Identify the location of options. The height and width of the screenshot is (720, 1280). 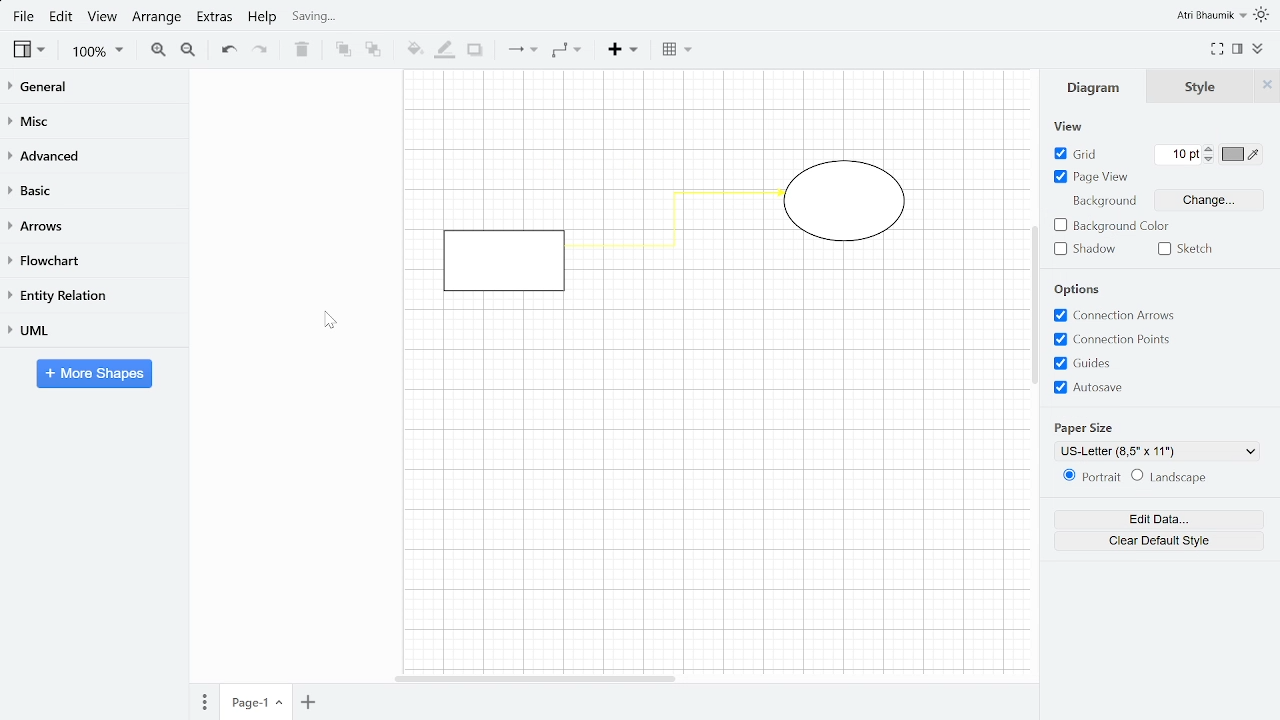
(1078, 290).